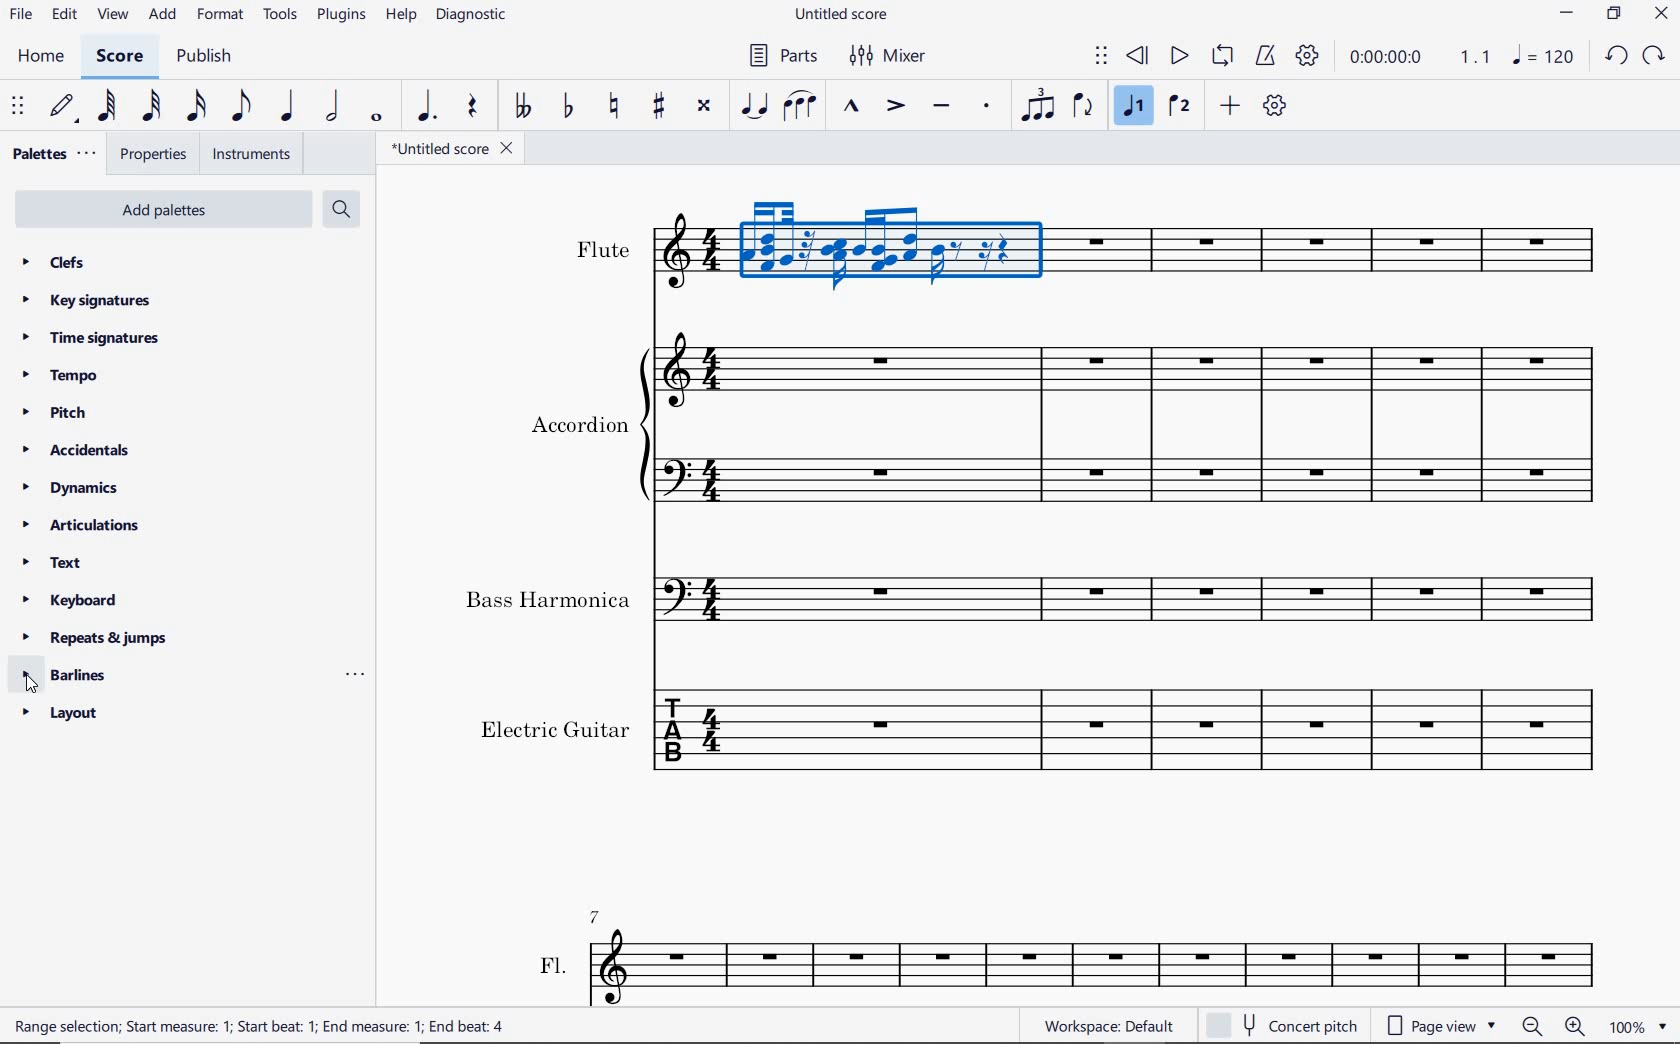 This screenshot has height=1044, width=1680. What do you see at coordinates (754, 104) in the screenshot?
I see `tie` at bounding box center [754, 104].